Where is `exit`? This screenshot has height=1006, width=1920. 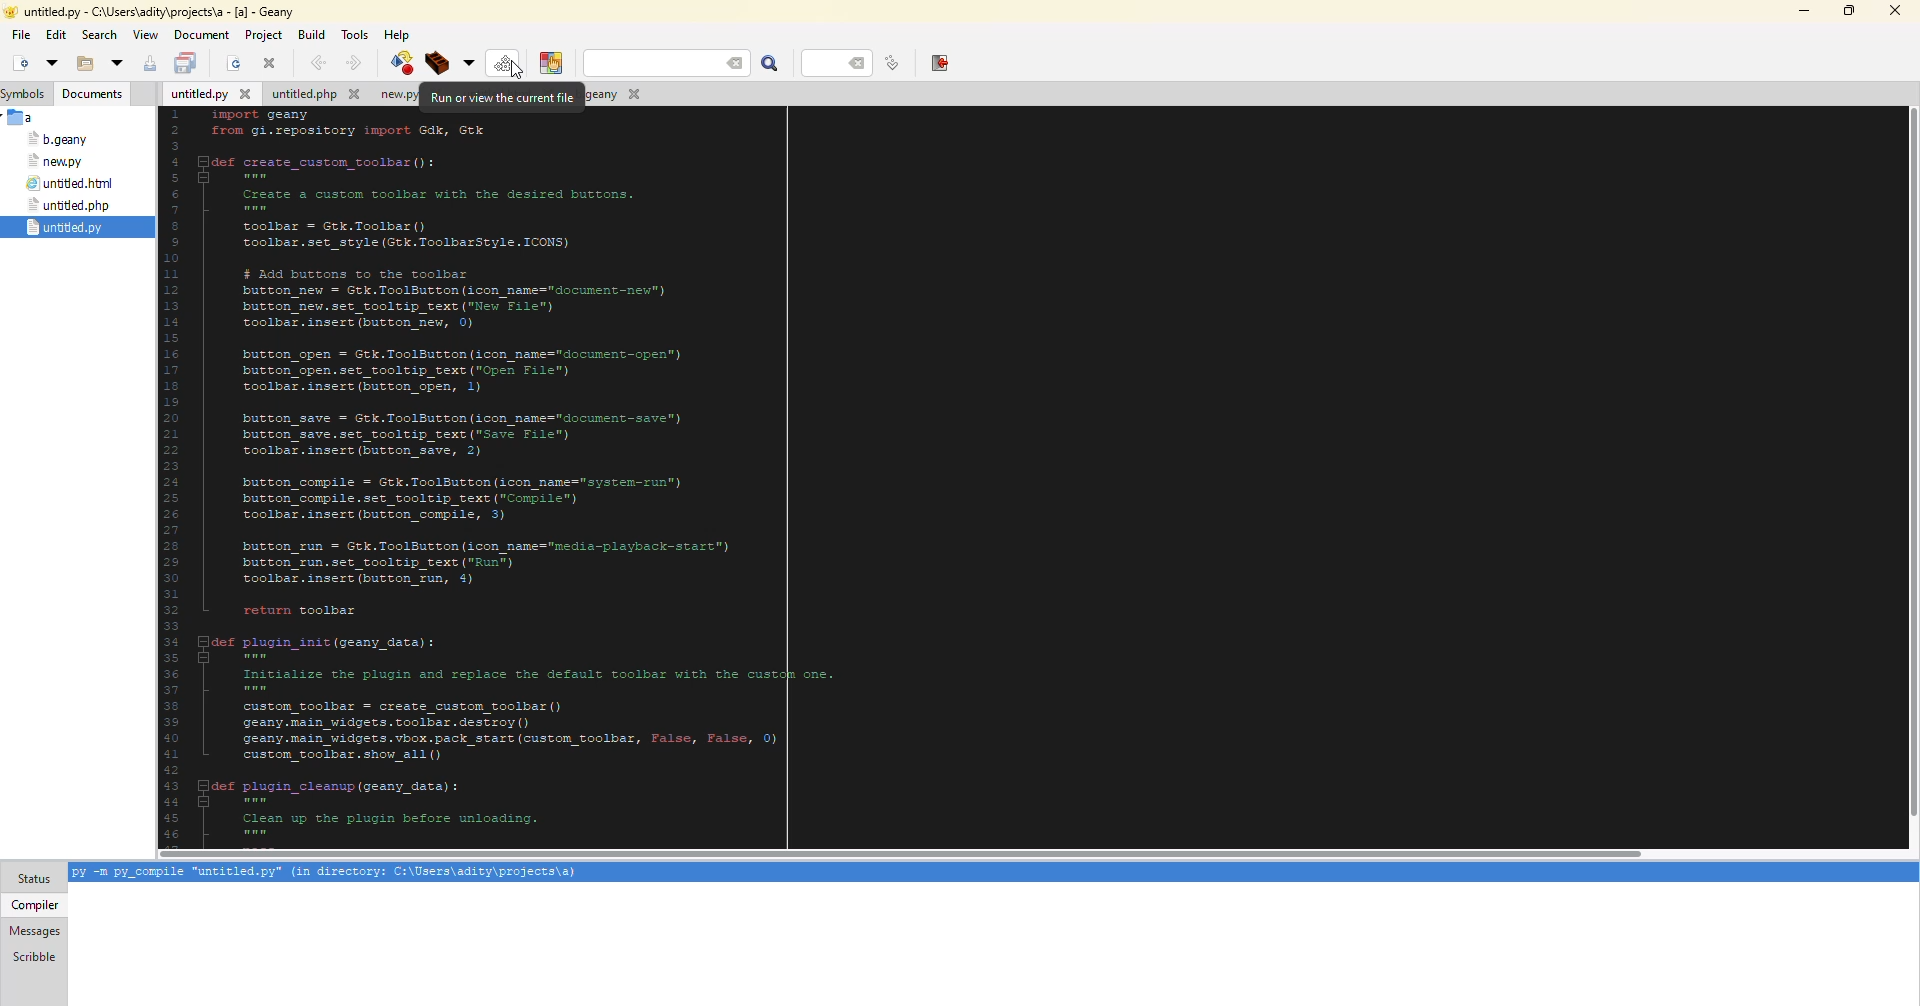 exit is located at coordinates (941, 63).